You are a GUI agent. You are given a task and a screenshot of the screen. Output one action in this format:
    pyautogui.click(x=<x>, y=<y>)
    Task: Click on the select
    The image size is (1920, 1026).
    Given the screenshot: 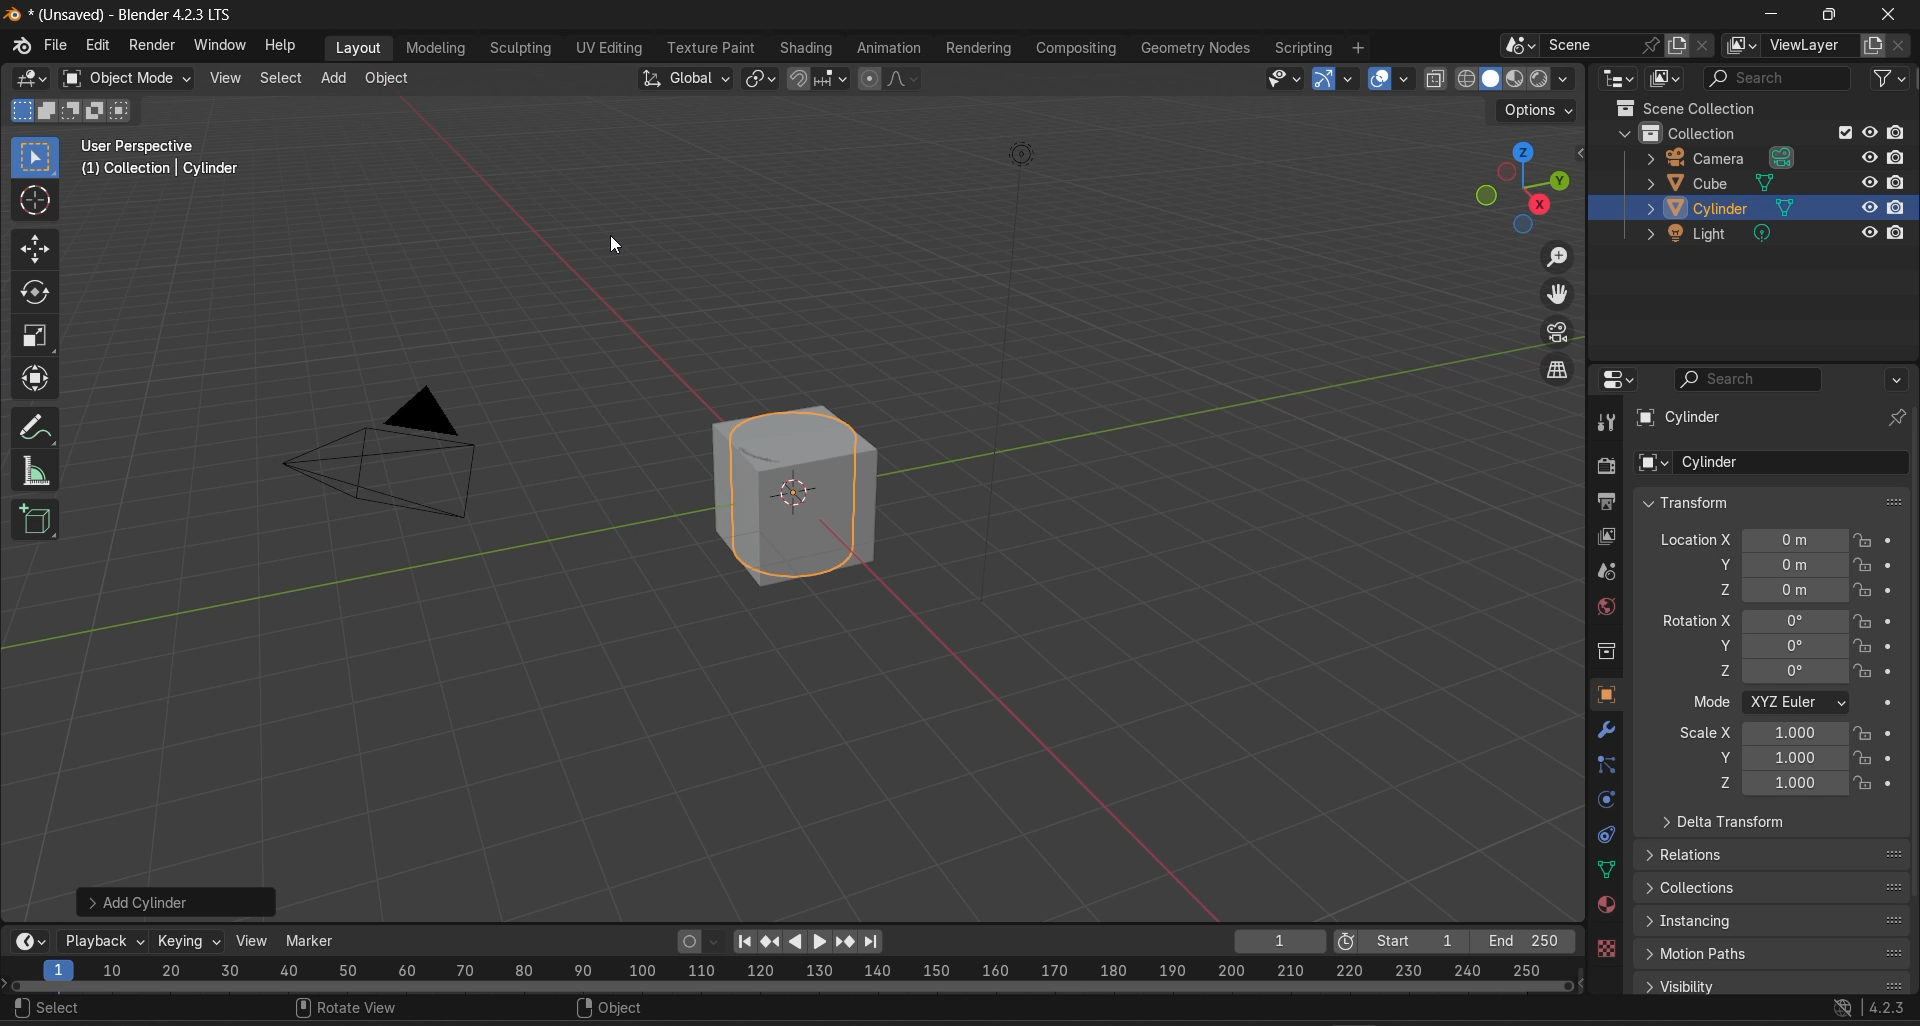 What is the action you would take?
    pyautogui.click(x=282, y=78)
    